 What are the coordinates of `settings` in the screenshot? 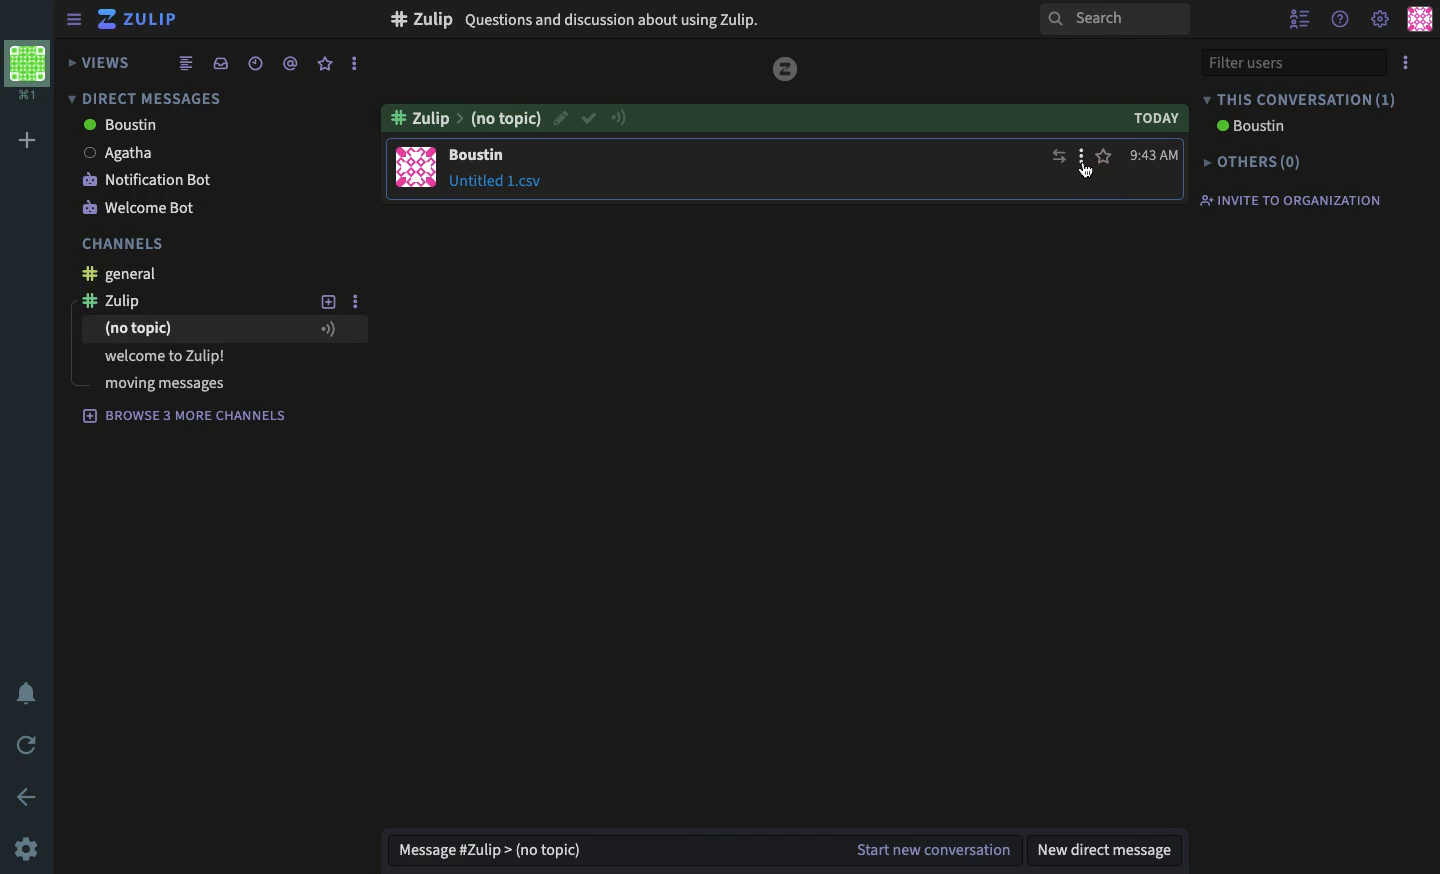 It's located at (29, 847).